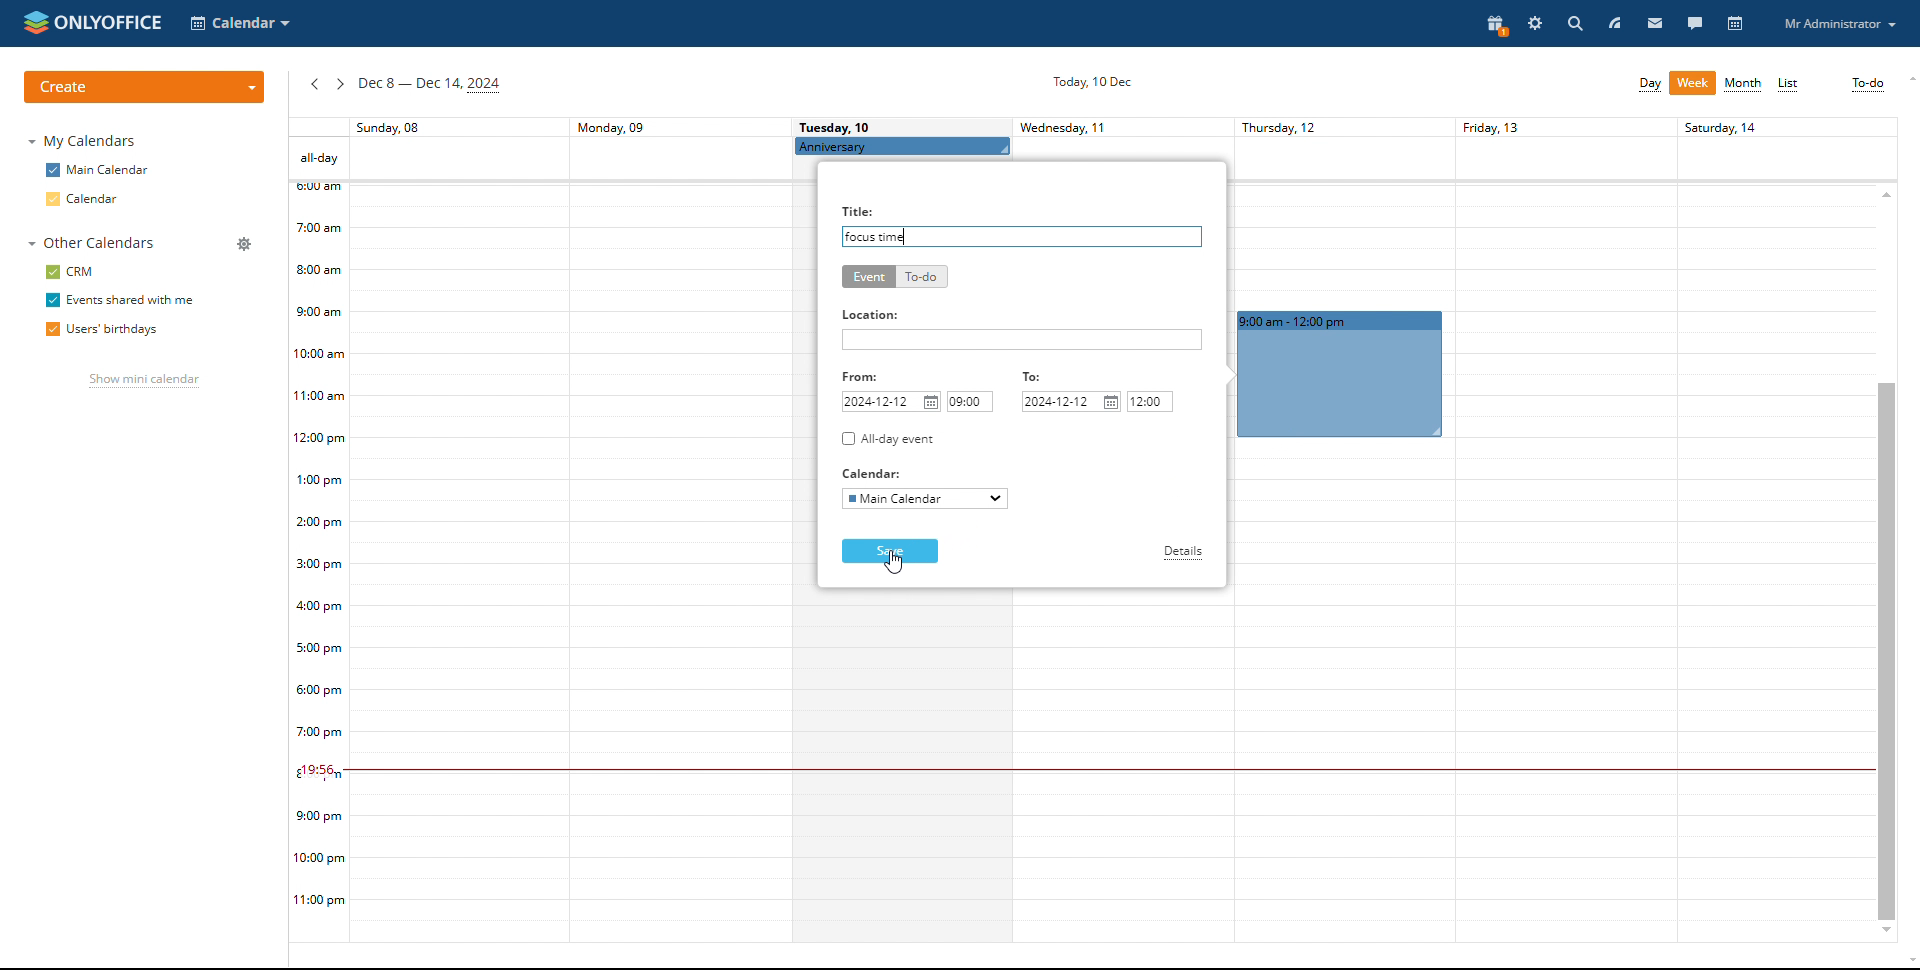 The image size is (1920, 970). What do you see at coordinates (888, 438) in the screenshot?
I see `all-day event checkbox` at bounding box center [888, 438].